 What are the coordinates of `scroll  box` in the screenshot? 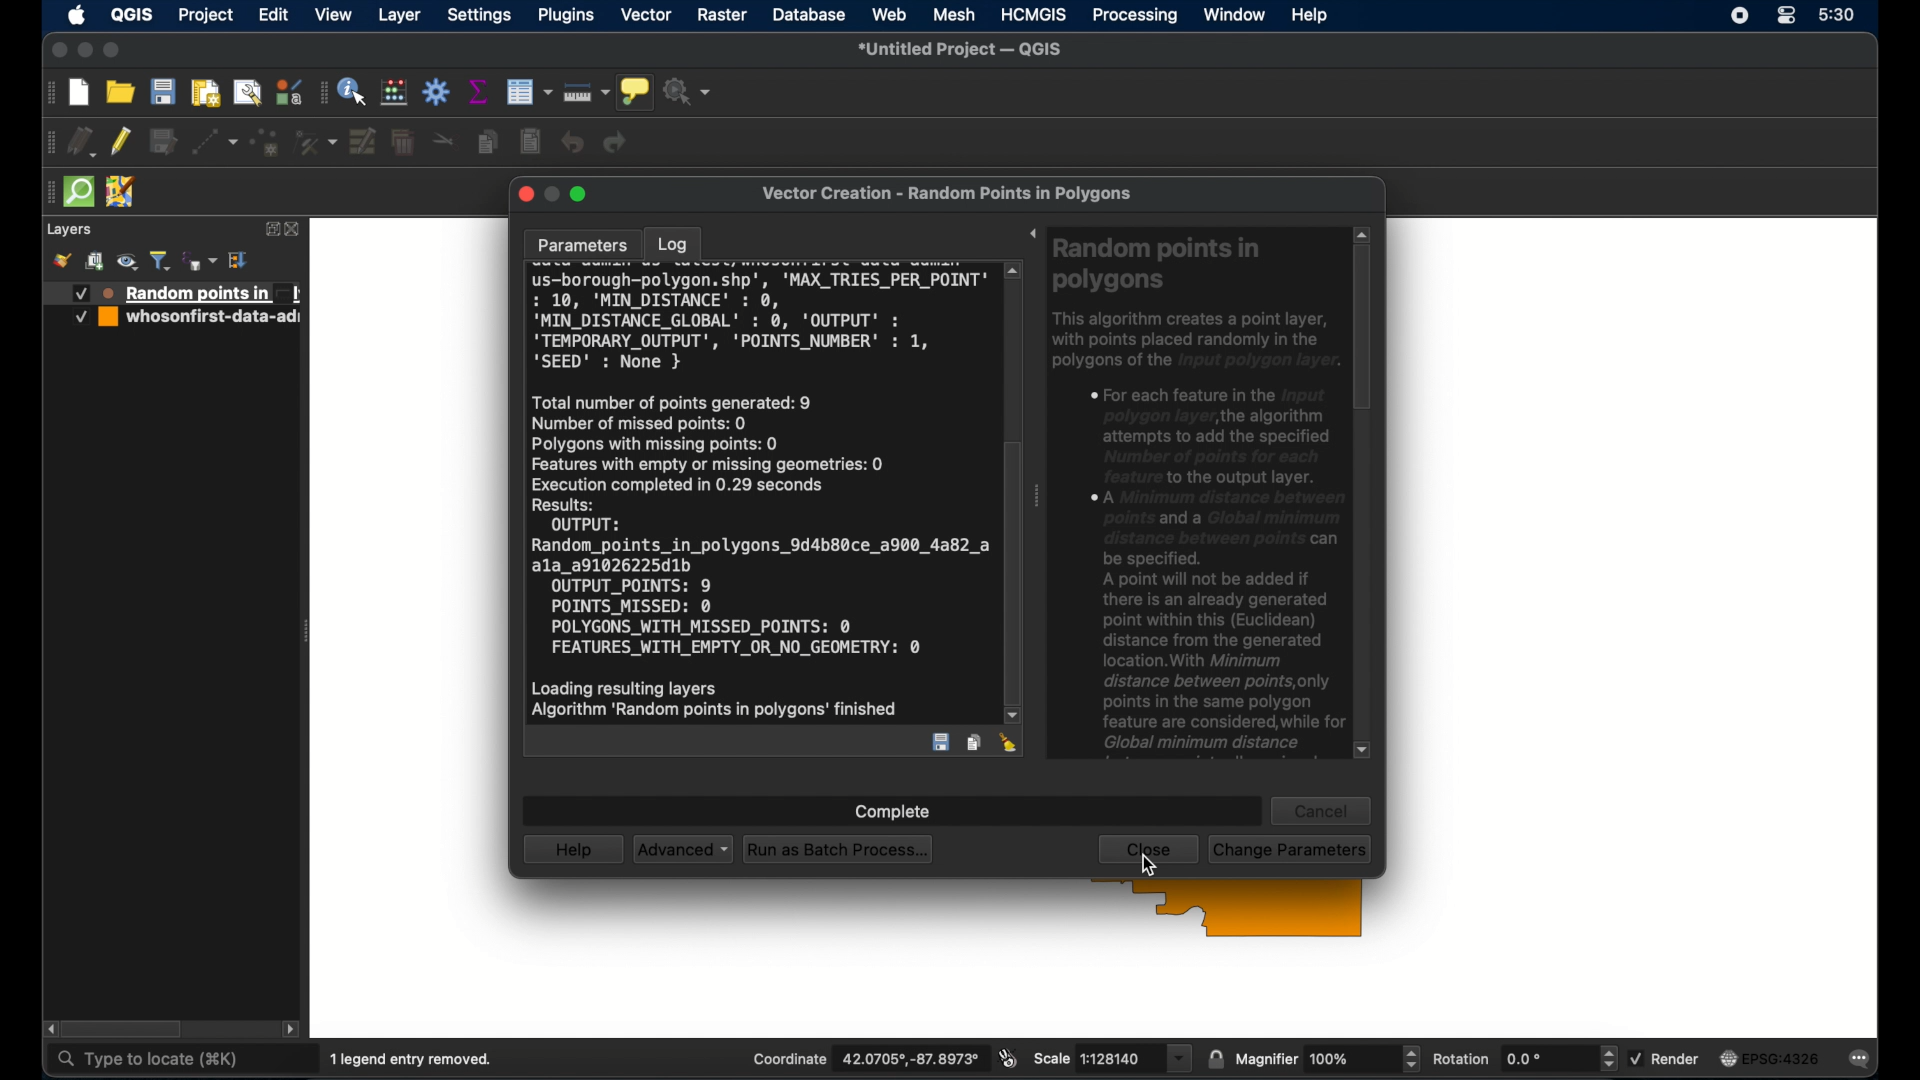 It's located at (1363, 330).